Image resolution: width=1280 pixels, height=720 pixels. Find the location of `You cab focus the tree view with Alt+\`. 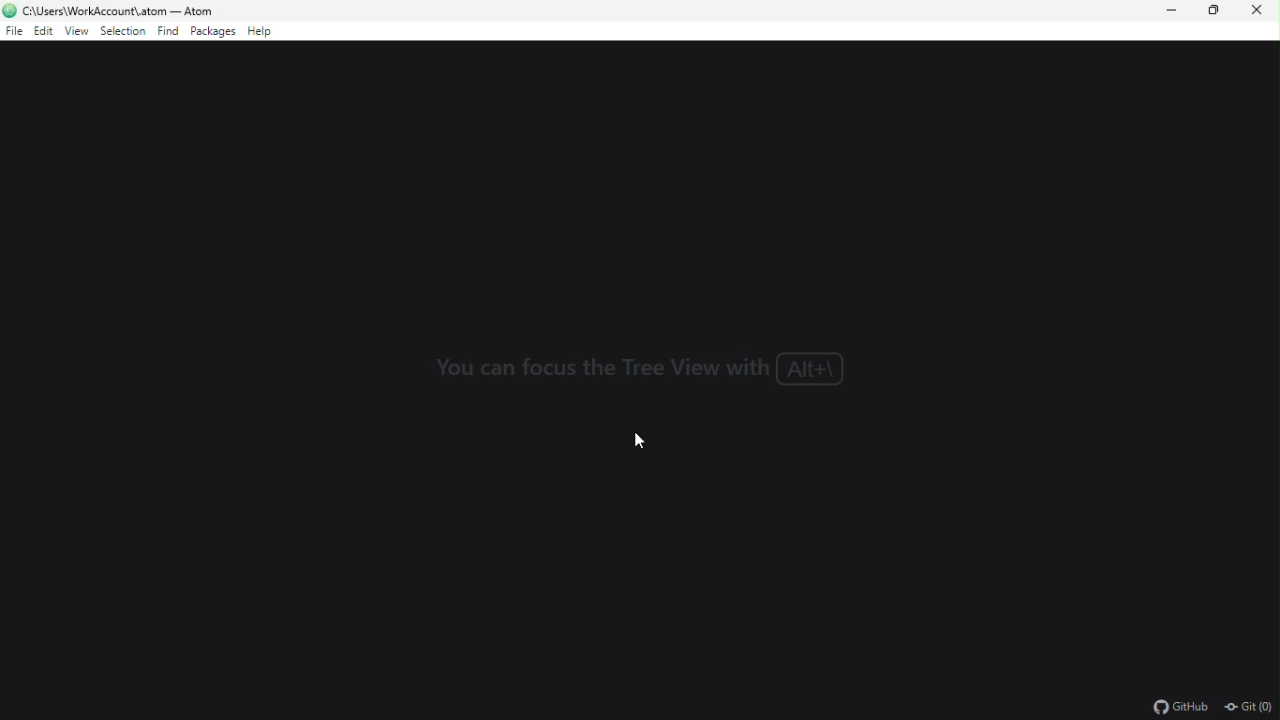

You cab focus the tree view with Alt+\ is located at coordinates (645, 369).